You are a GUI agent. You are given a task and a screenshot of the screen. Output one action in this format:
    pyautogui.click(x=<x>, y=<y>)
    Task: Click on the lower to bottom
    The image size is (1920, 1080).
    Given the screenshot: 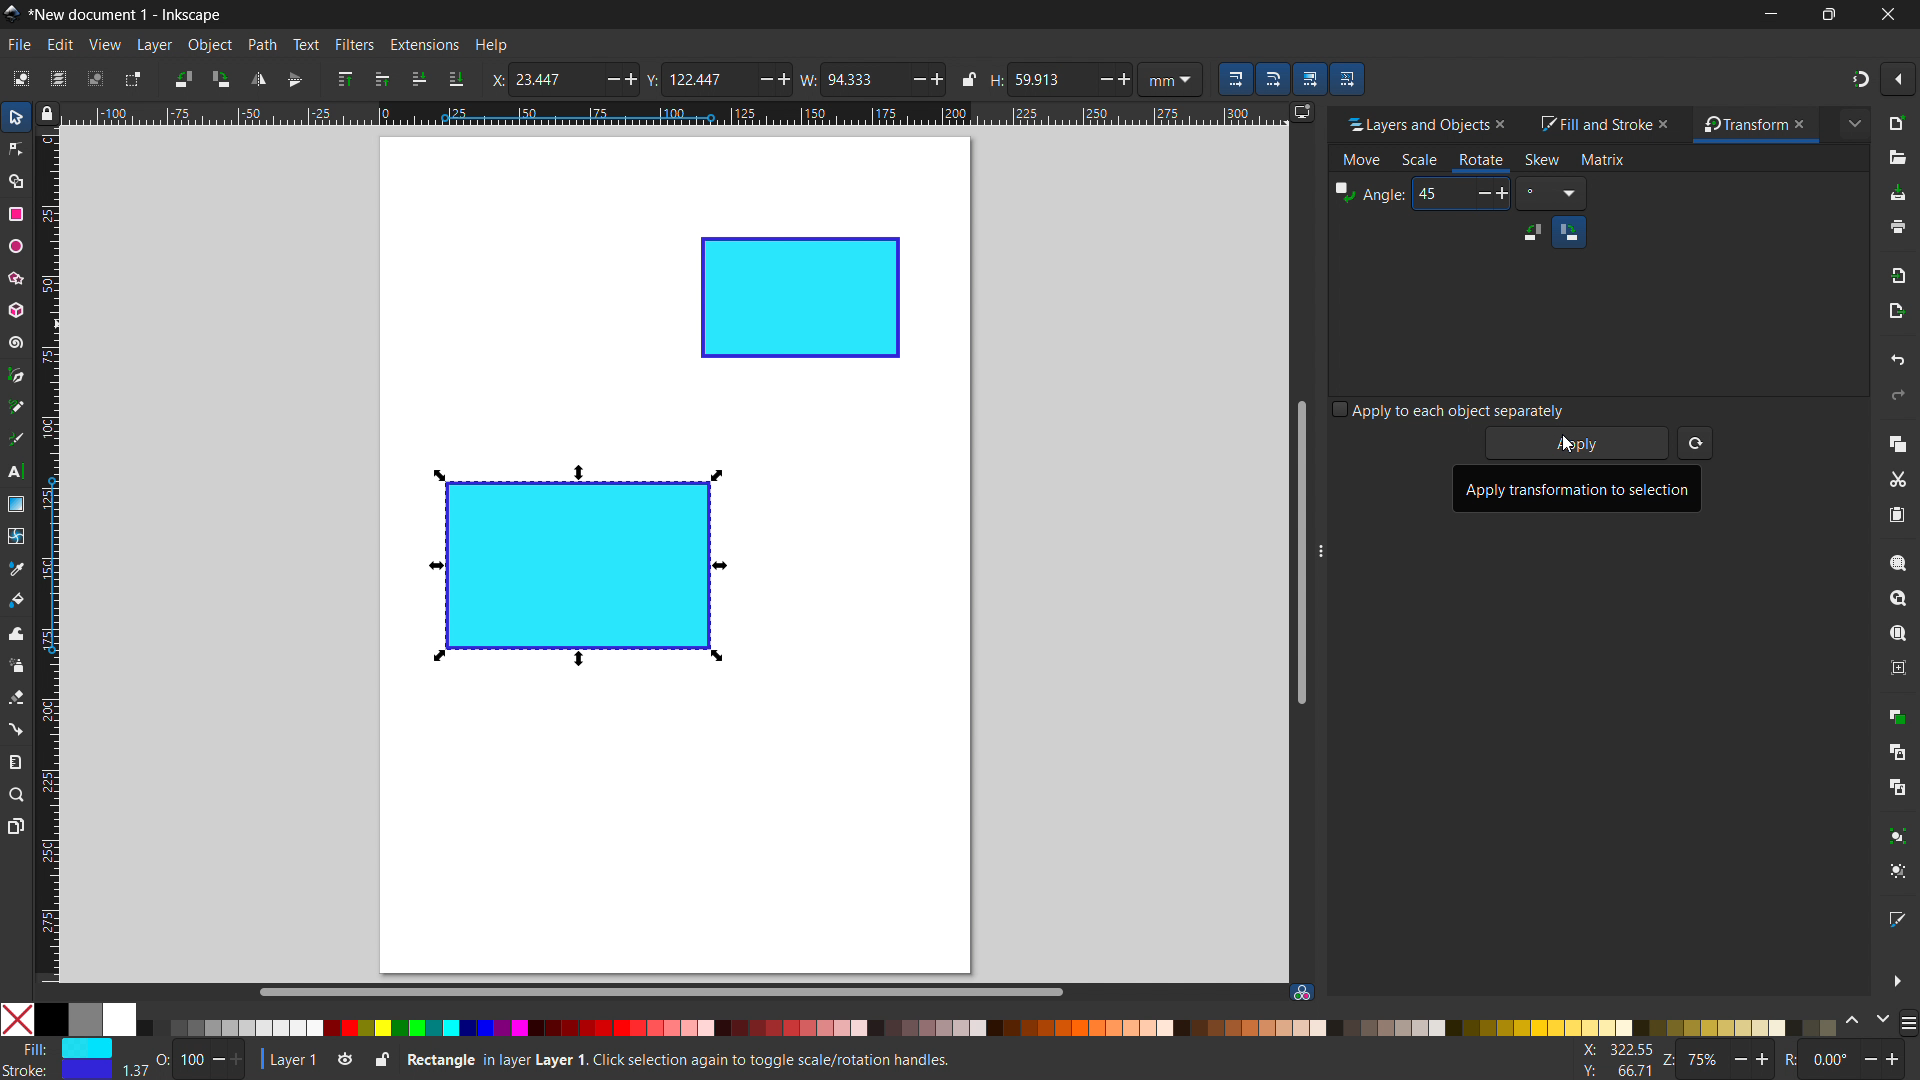 What is the action you would take?
    pyautogui.click(x=456, y=80)
    